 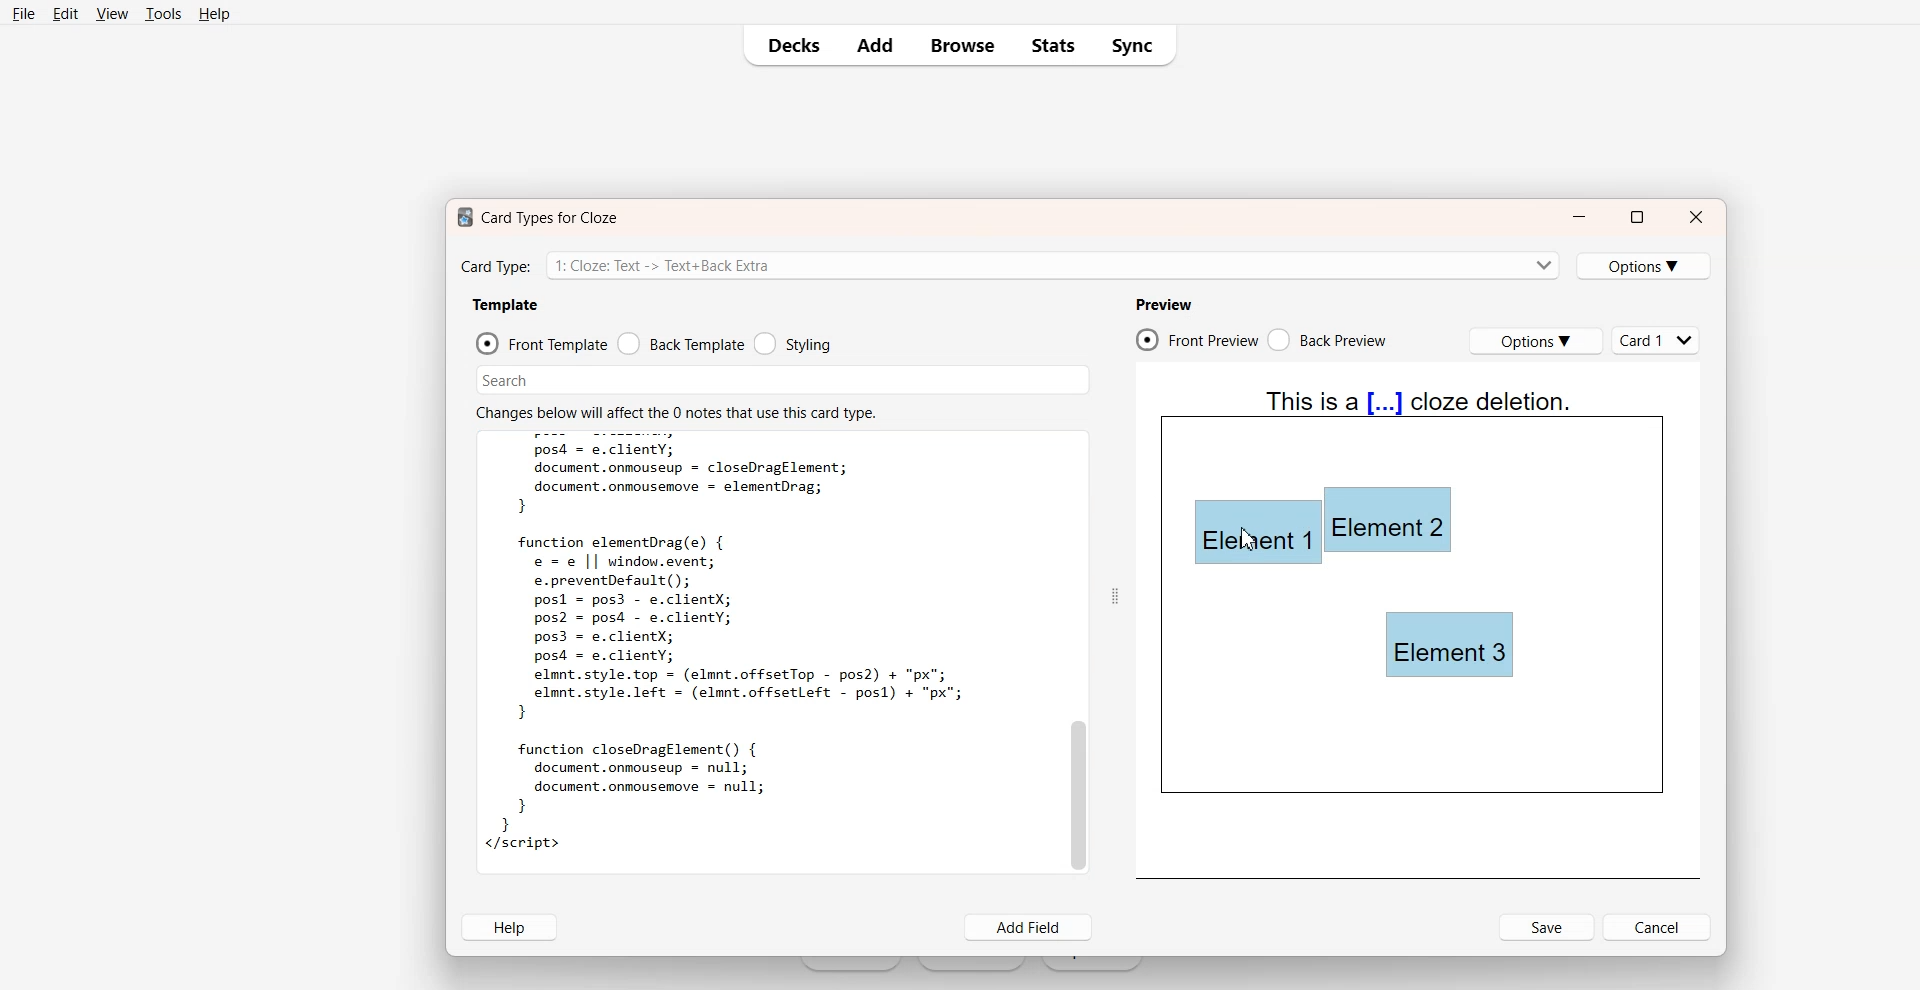 I want to click on Save, so click(x=1547, y=927).